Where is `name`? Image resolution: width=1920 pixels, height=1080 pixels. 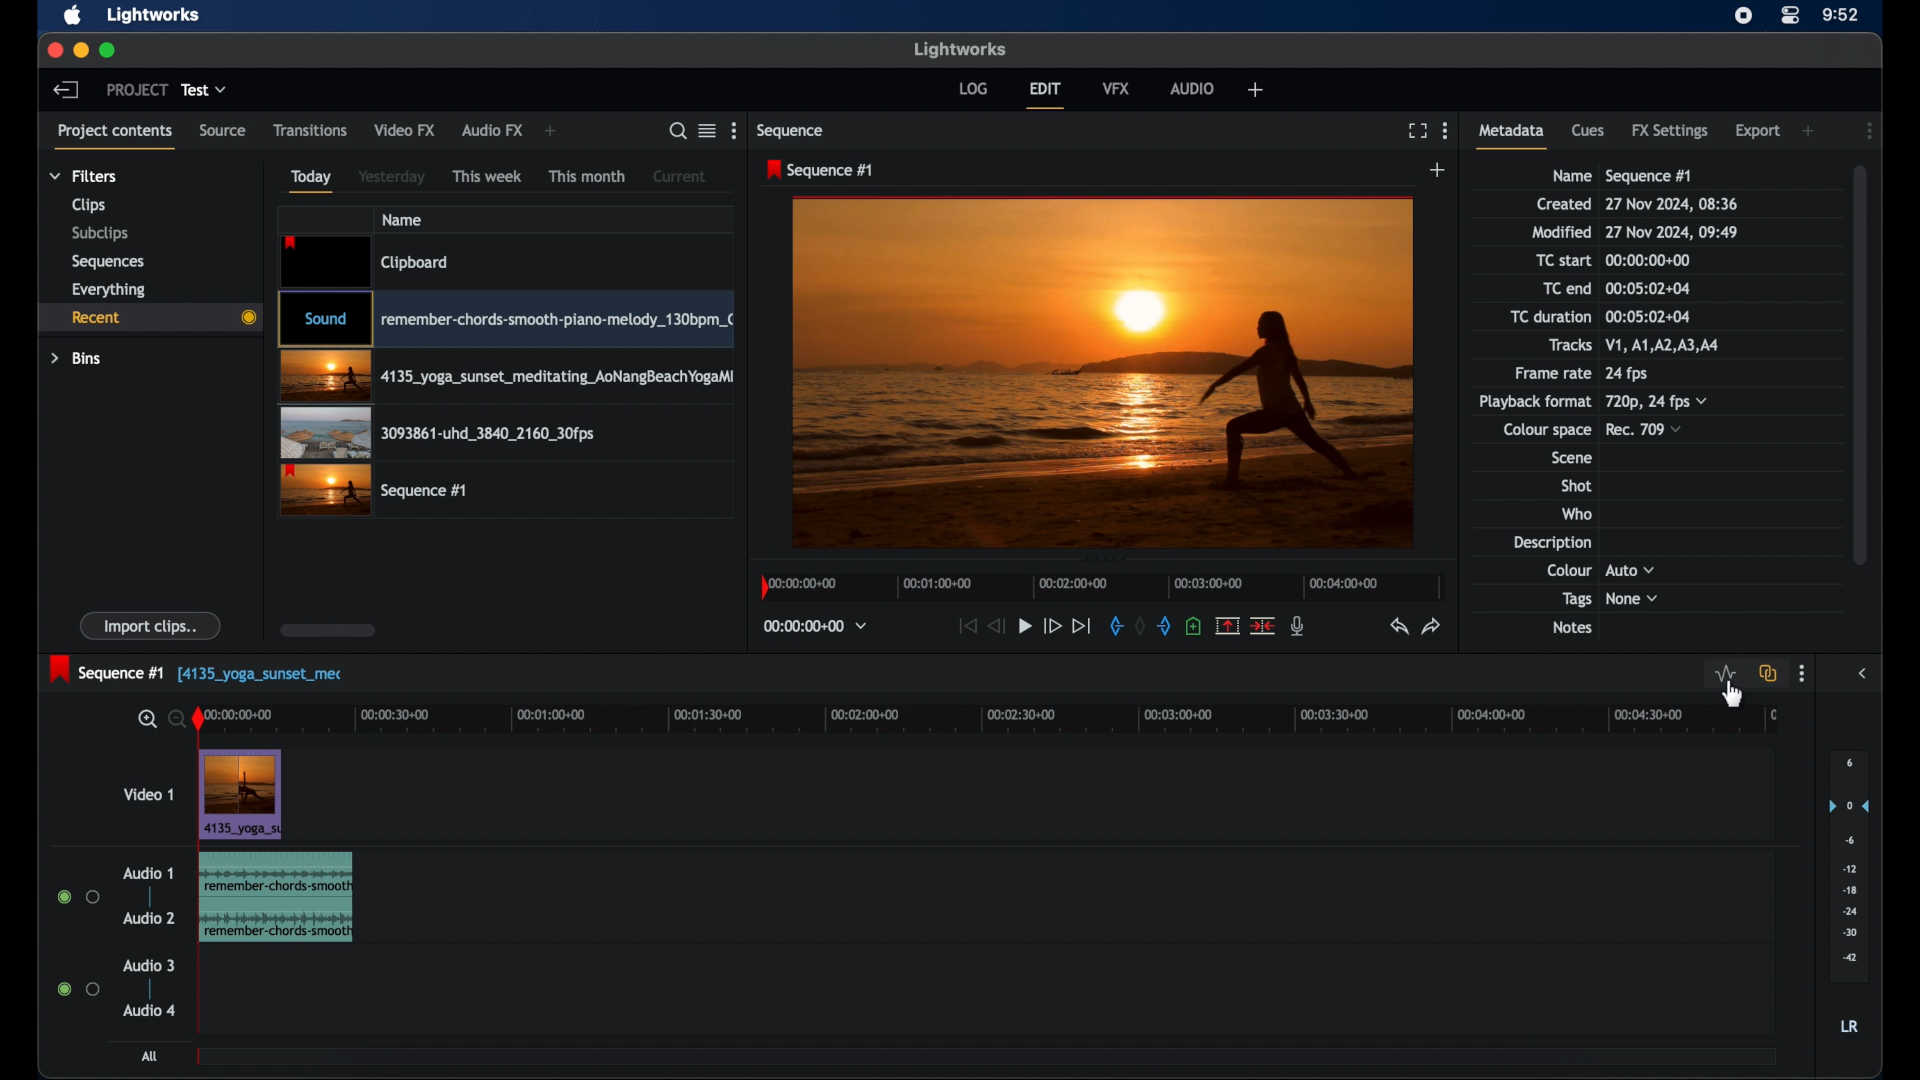
name is located at coordinates (1570, 176).